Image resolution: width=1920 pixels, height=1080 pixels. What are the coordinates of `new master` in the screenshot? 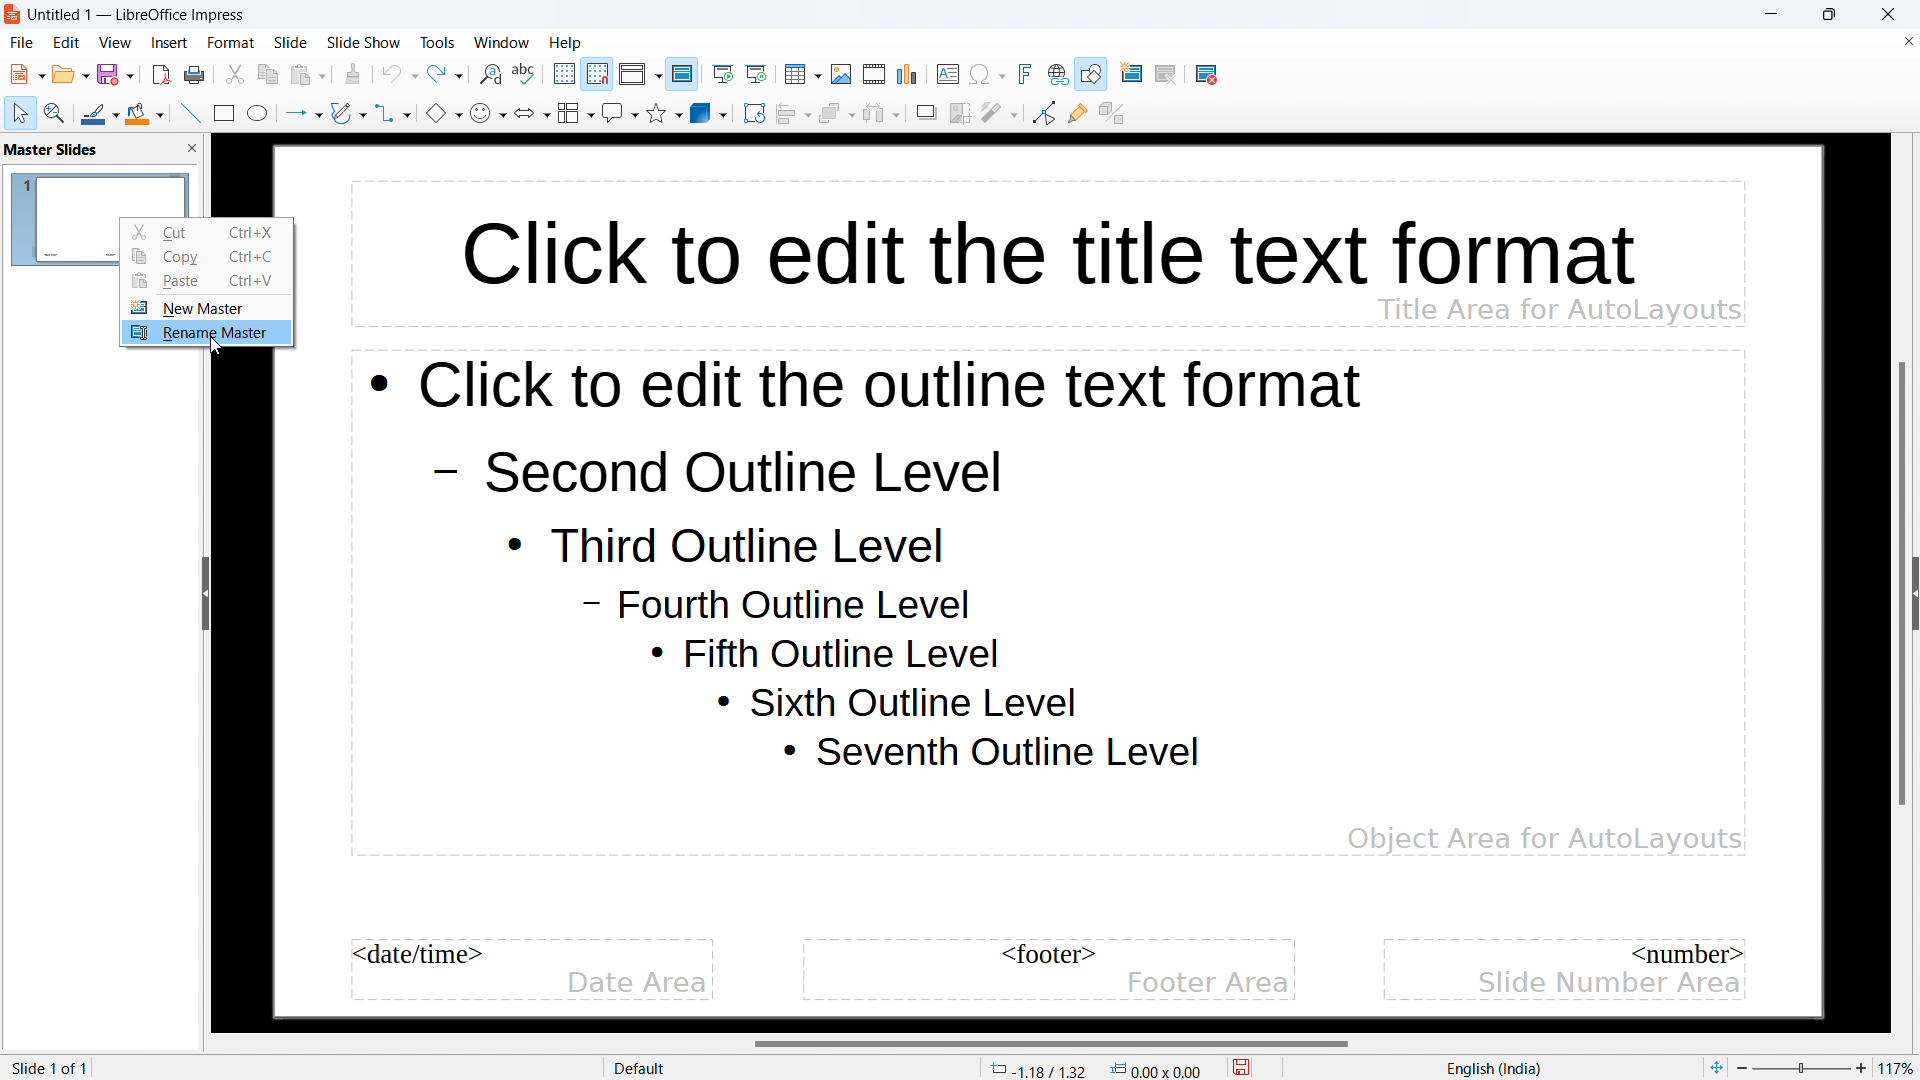 It's located at (207, 308).